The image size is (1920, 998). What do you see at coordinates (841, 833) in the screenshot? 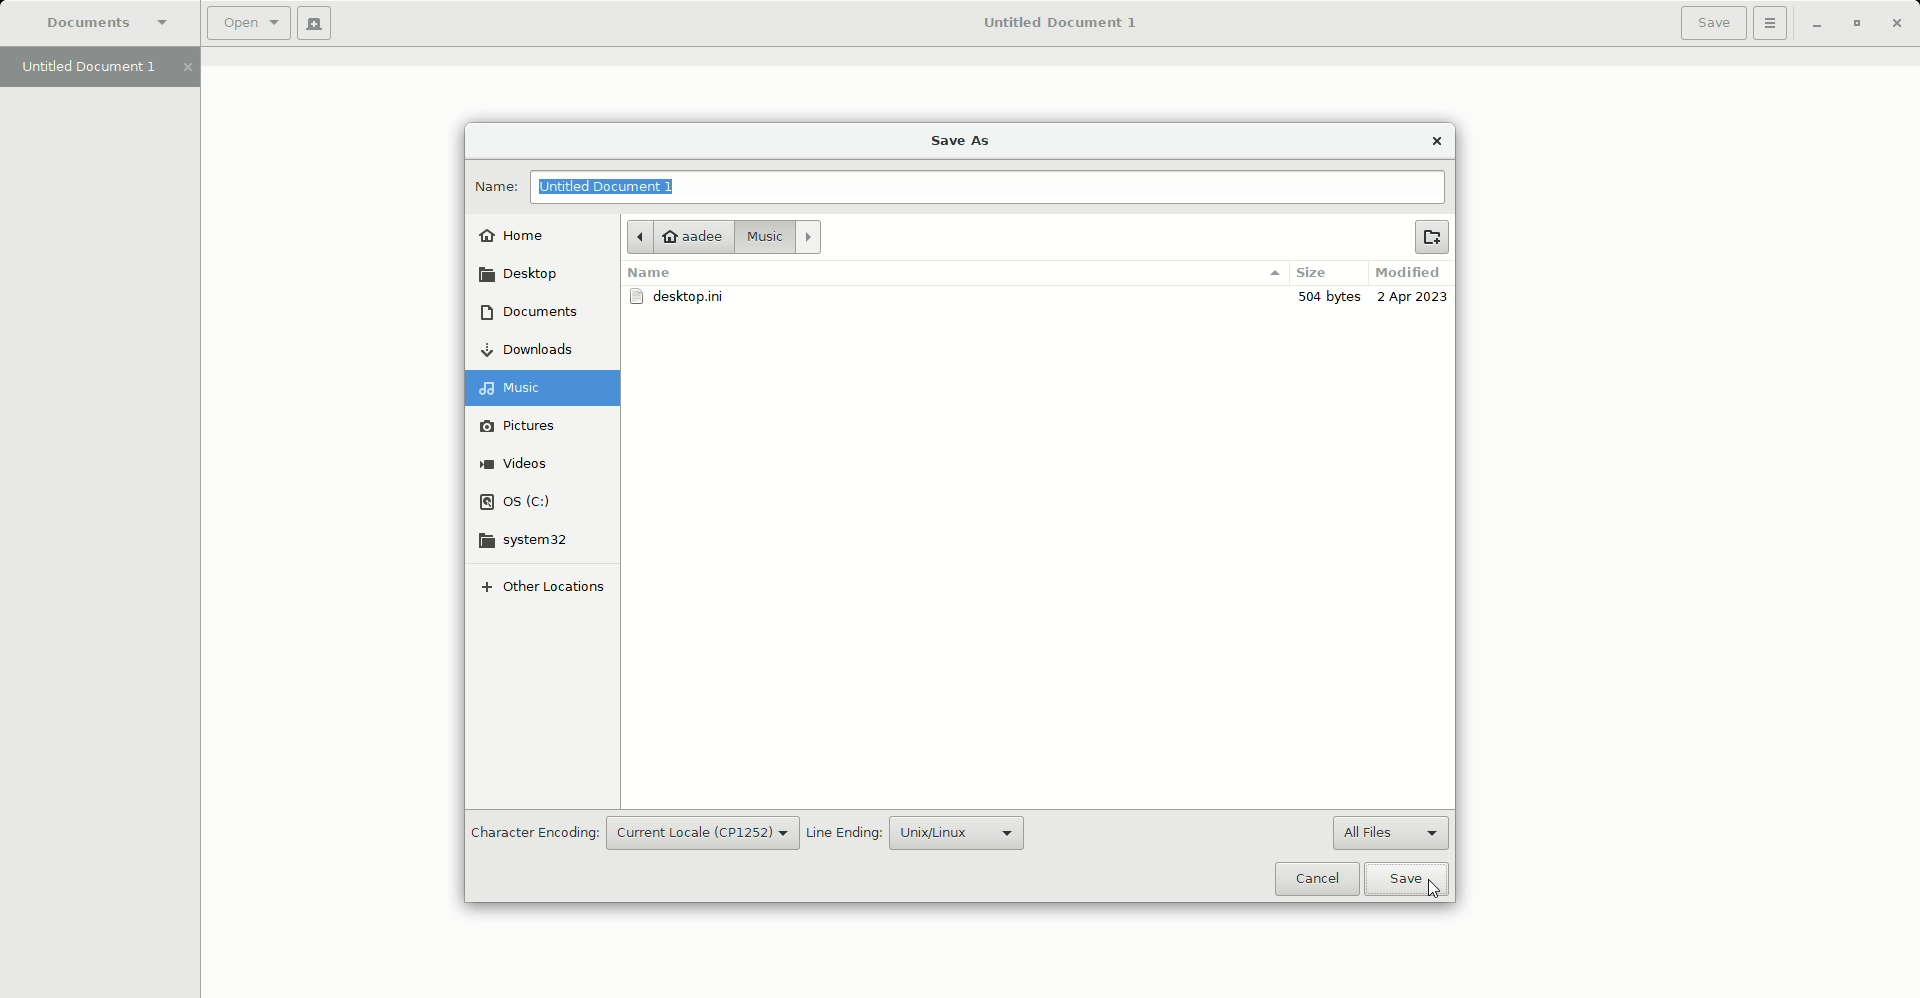
I see `Line Ending` at bounding box center [841, 833].